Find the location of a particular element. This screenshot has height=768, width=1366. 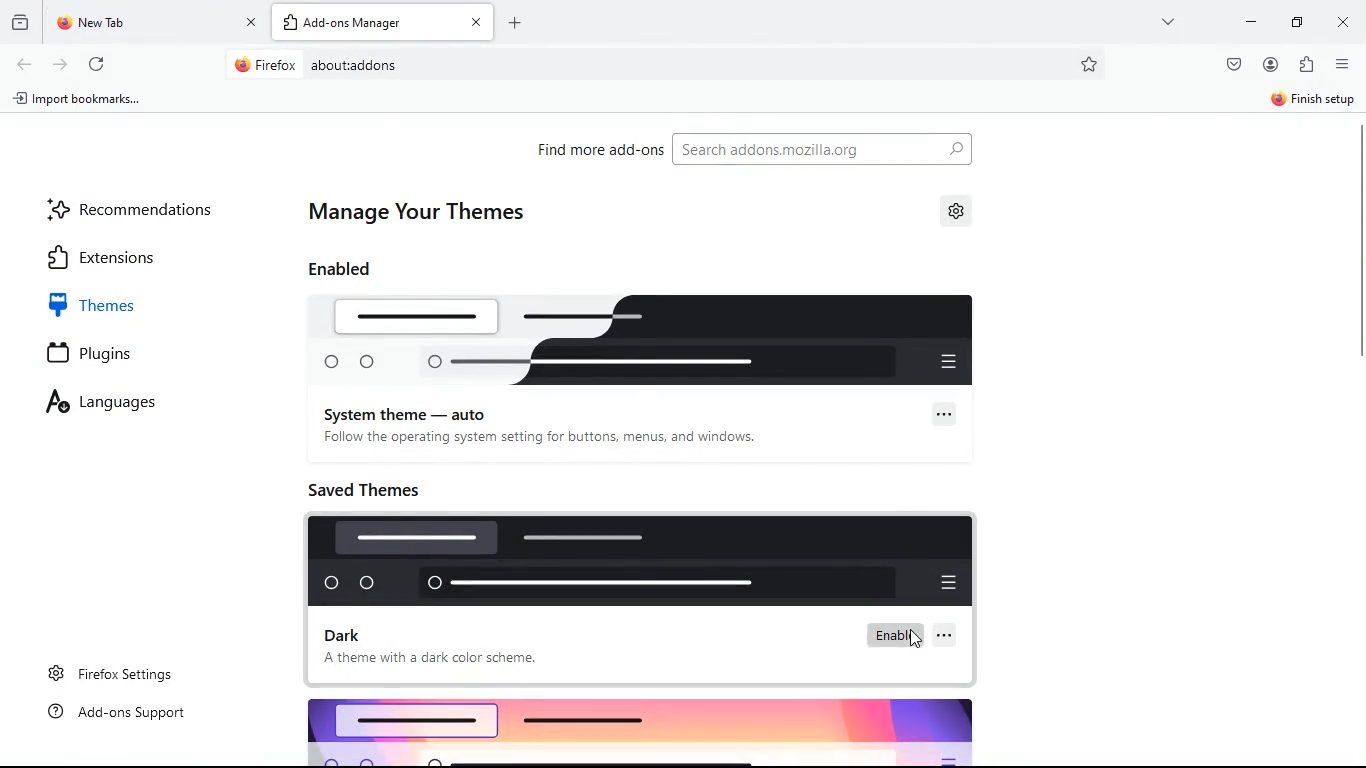

instalations is located at coordinates (1305, 65).